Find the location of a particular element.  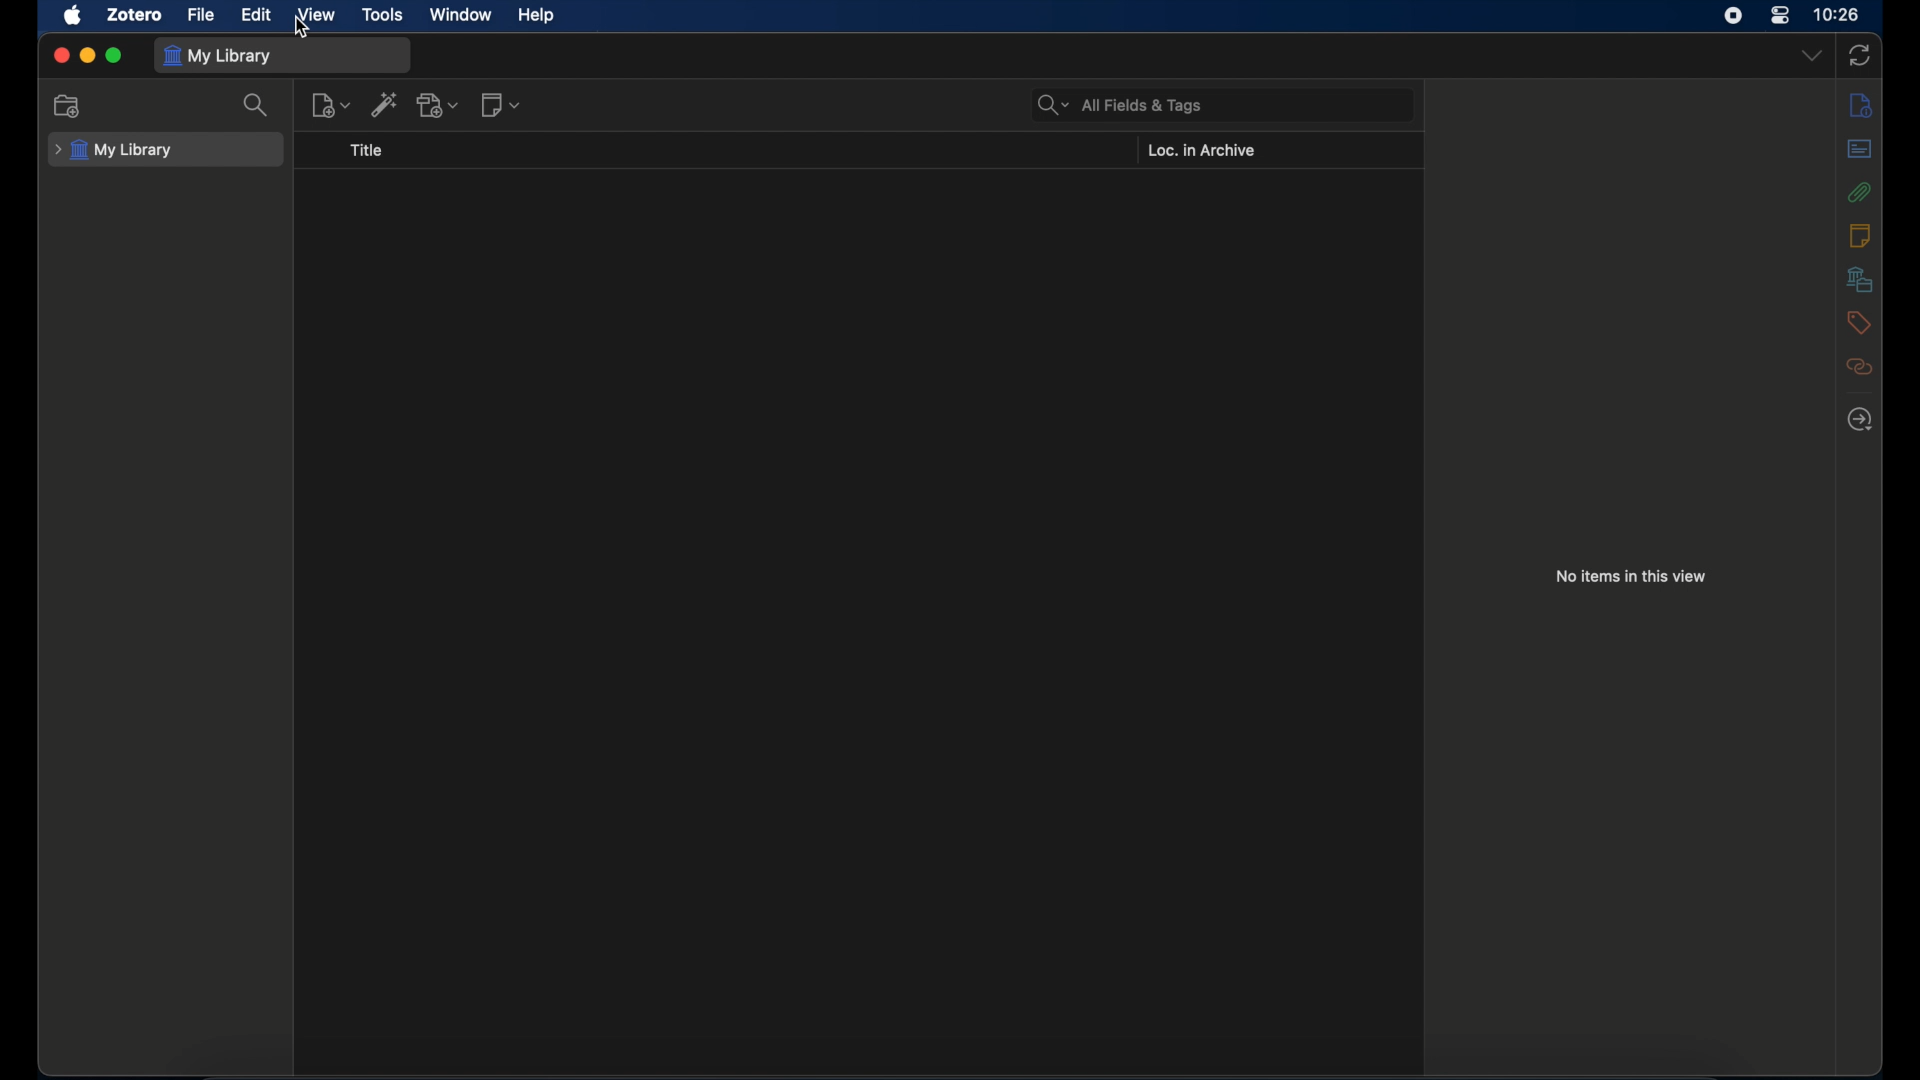

help is located at coordinates (538, 16).